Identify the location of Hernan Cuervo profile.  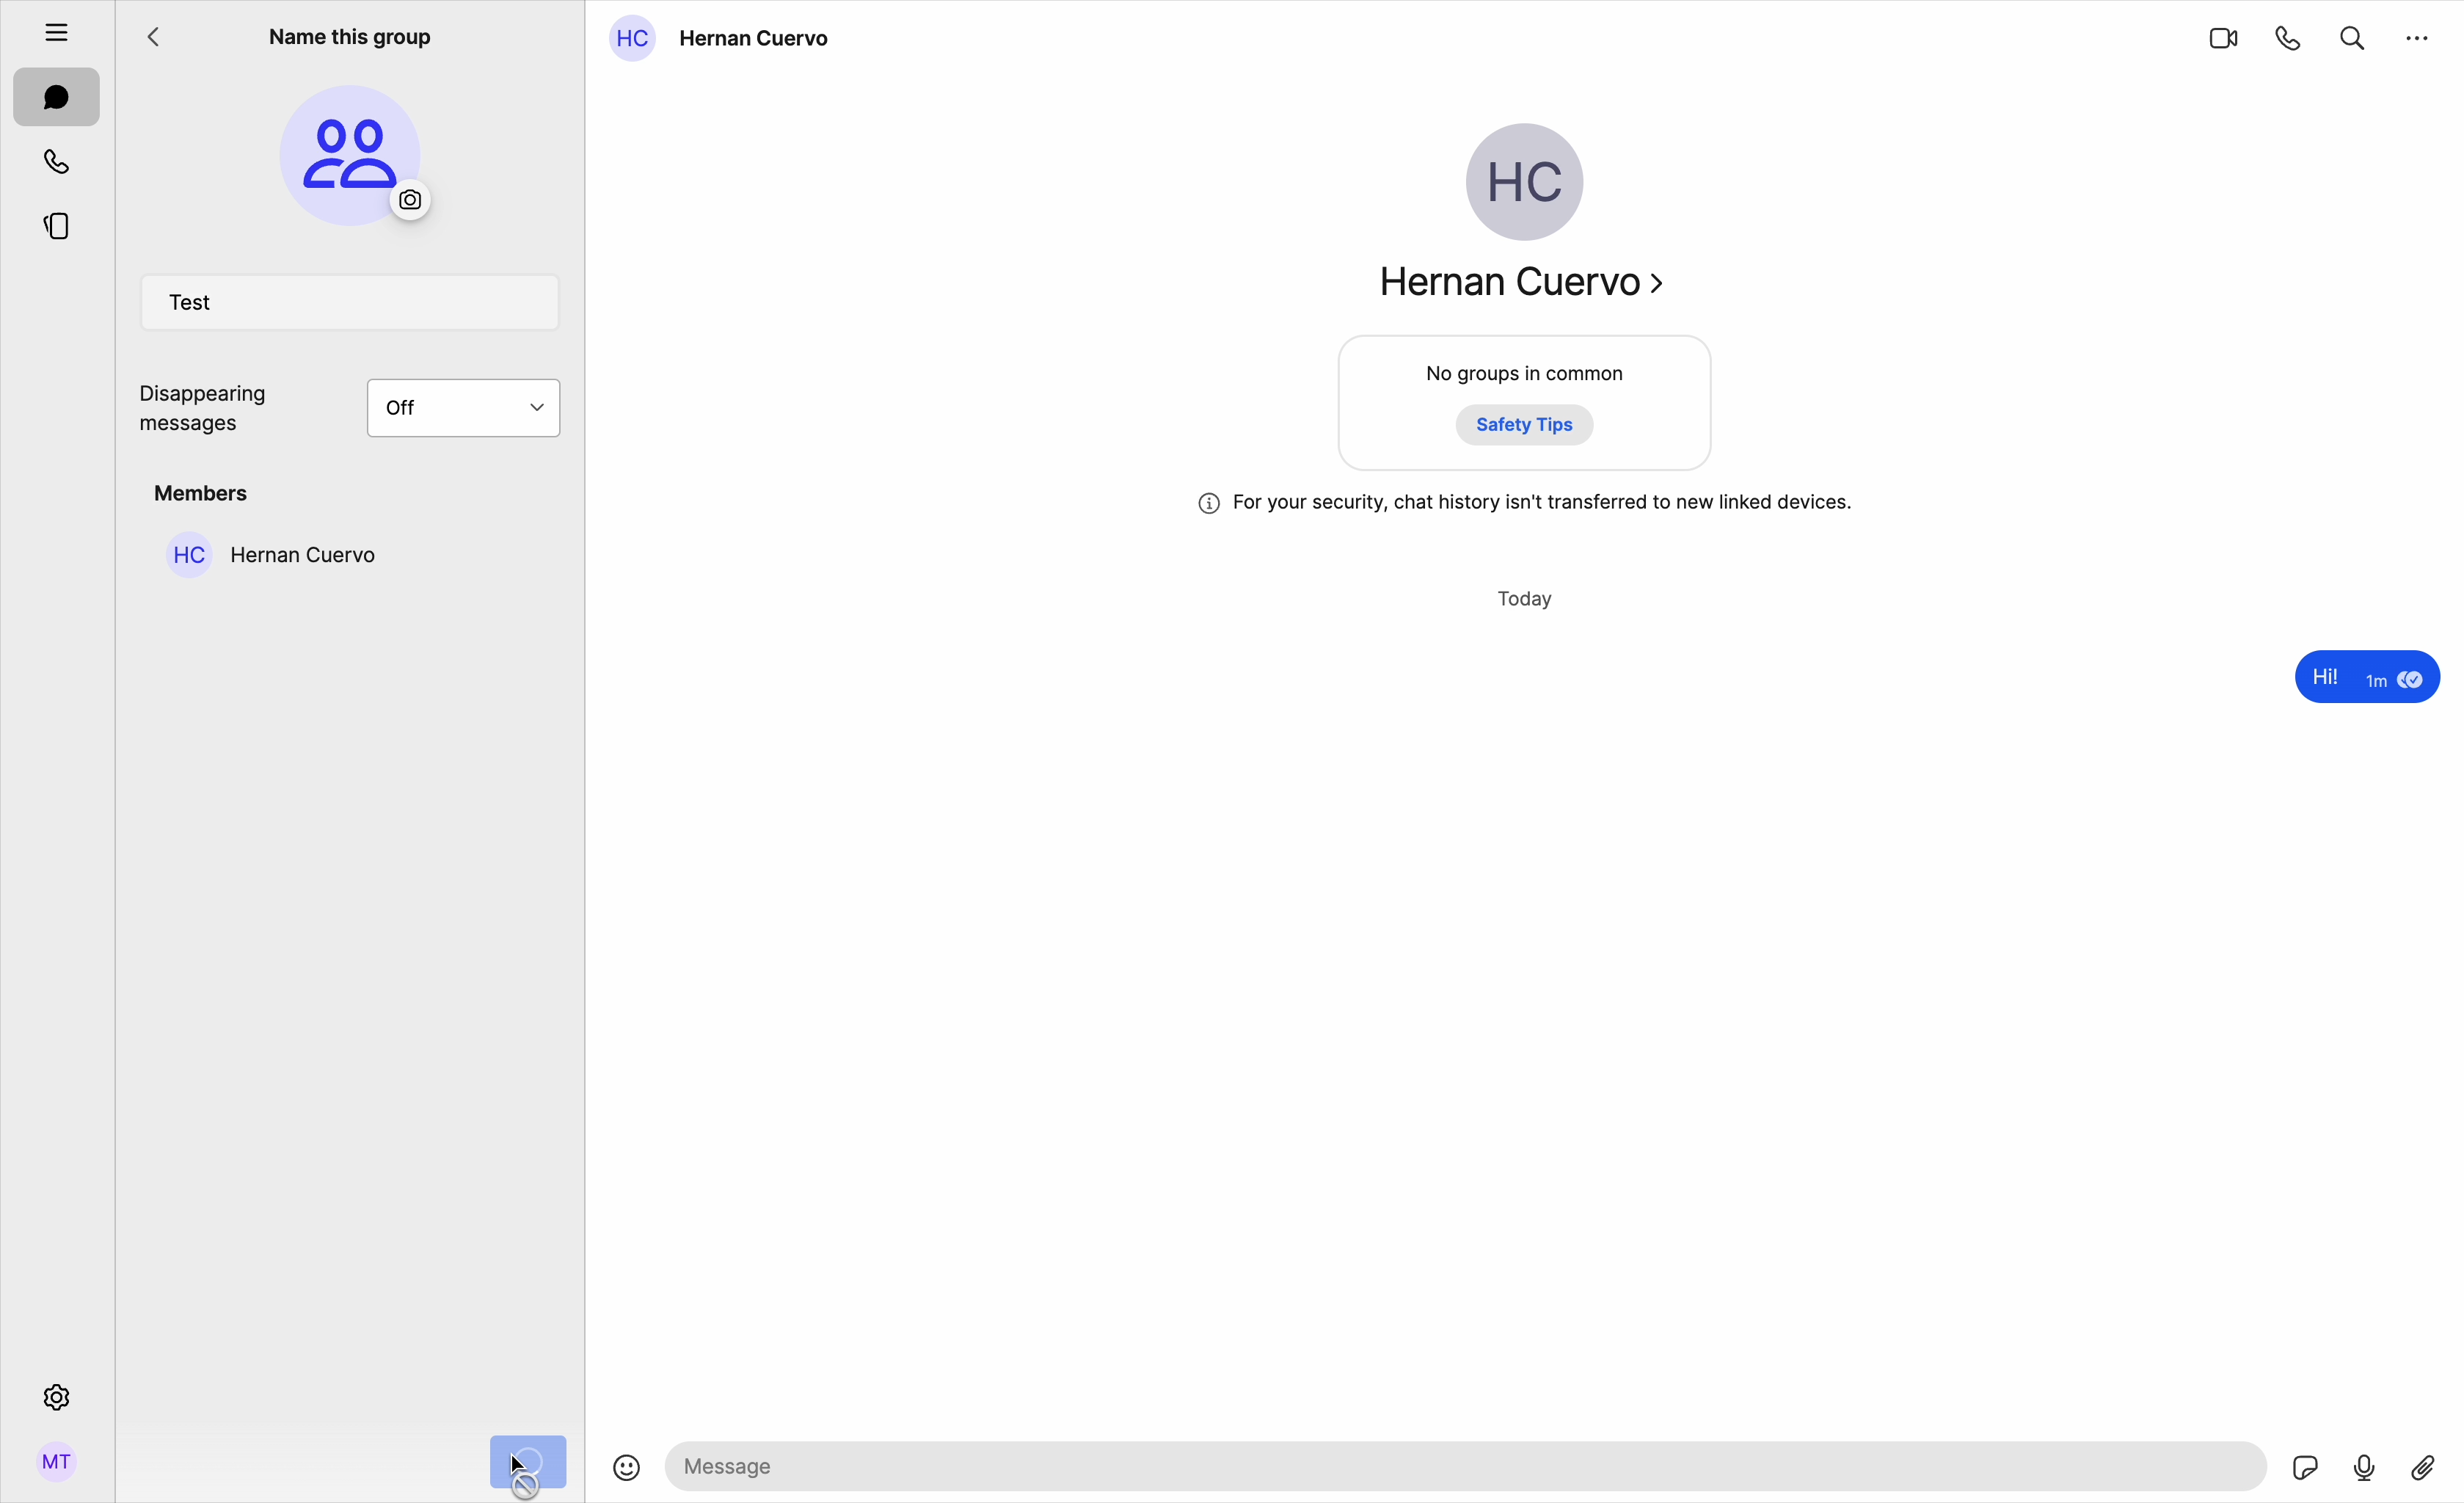
(1517, 221).